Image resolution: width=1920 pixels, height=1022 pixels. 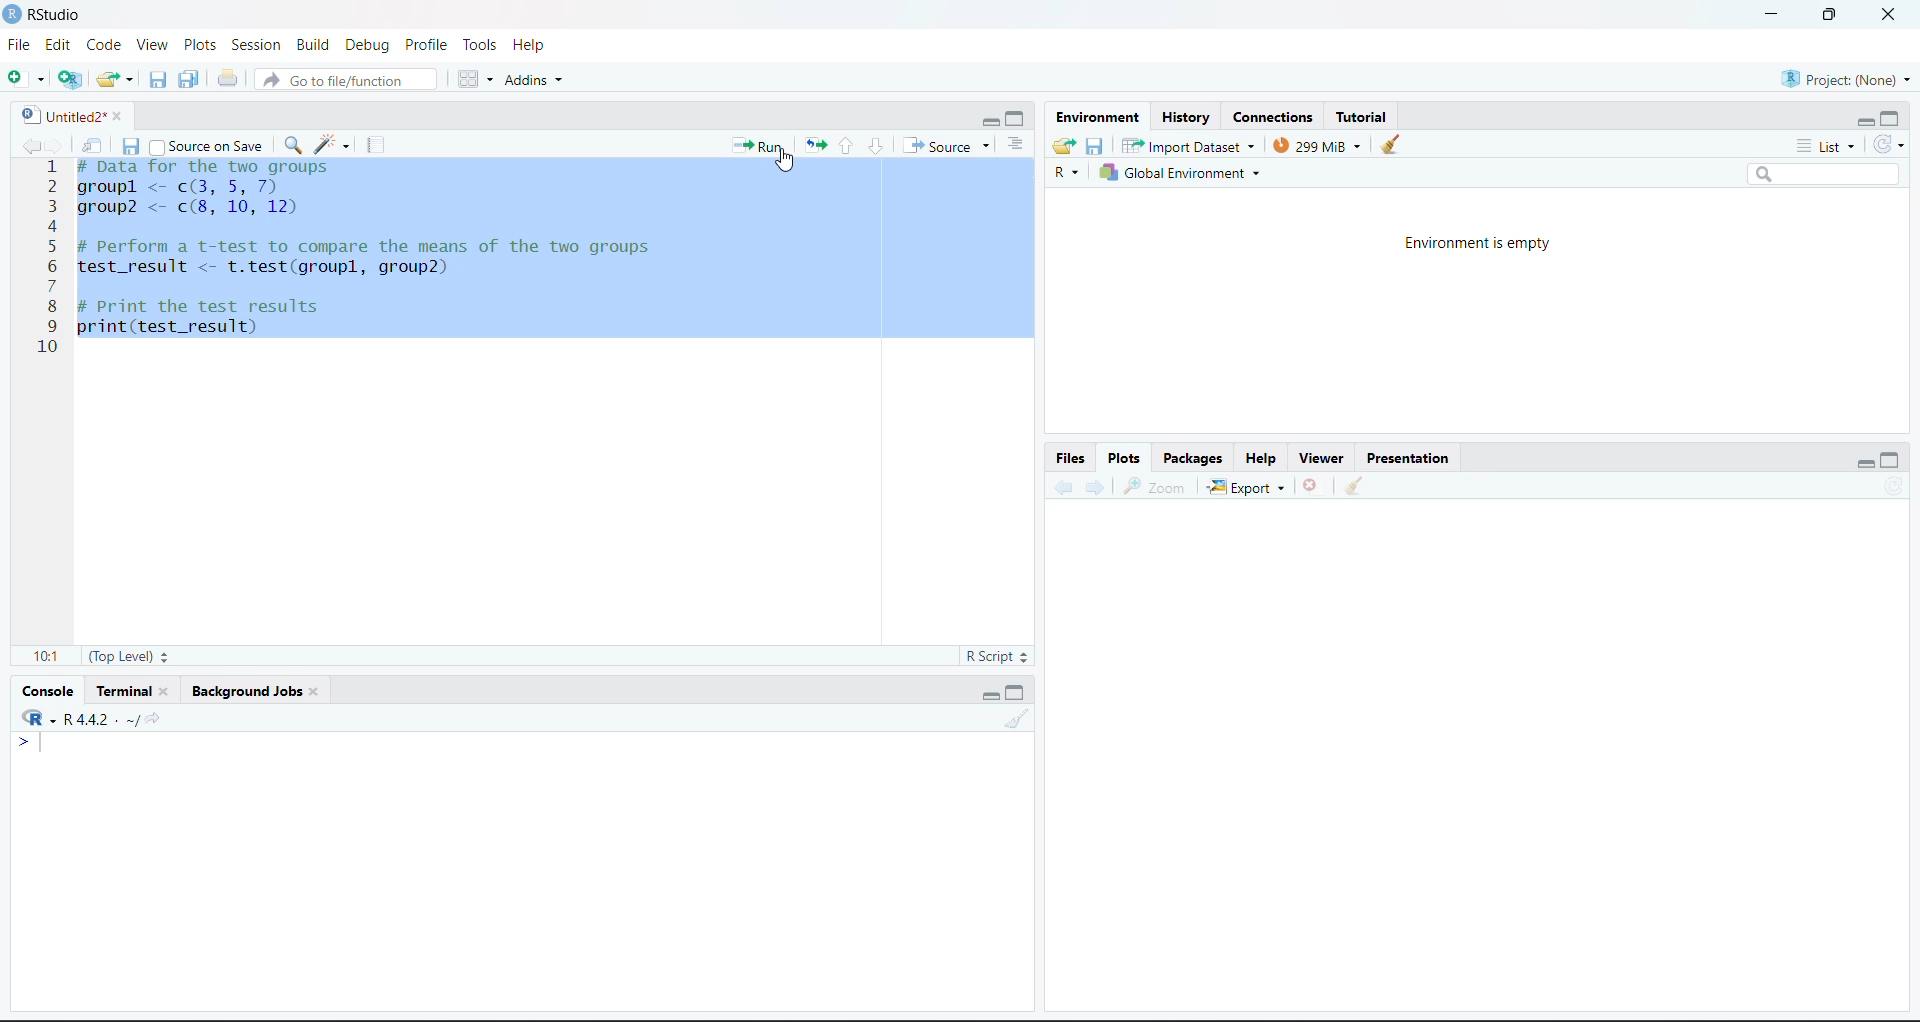 What do you see at coordinates (1325, 456) in the screenshot?
I see `Viewer` at bounding box center [1325, 456].